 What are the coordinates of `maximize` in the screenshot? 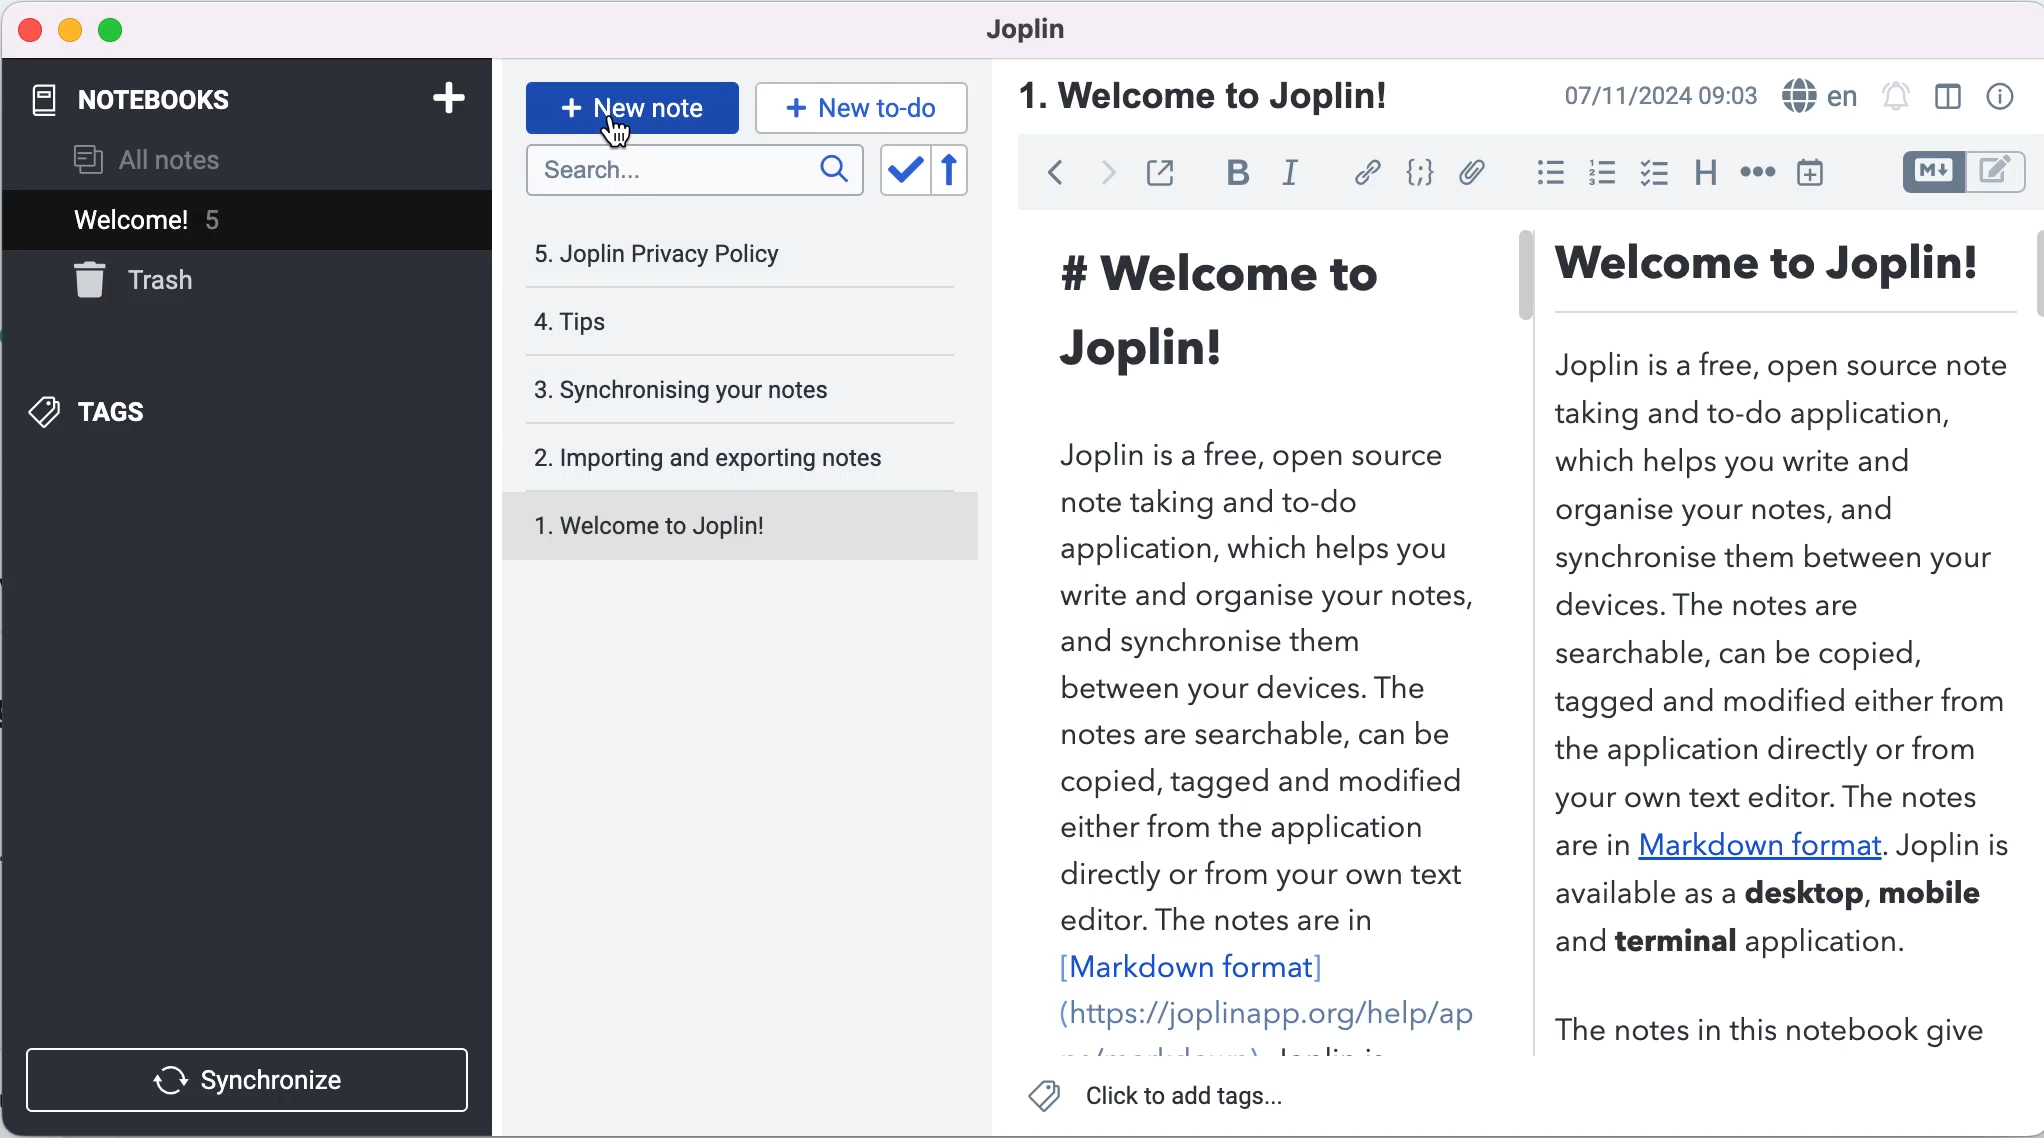 It's located at (123, 29).